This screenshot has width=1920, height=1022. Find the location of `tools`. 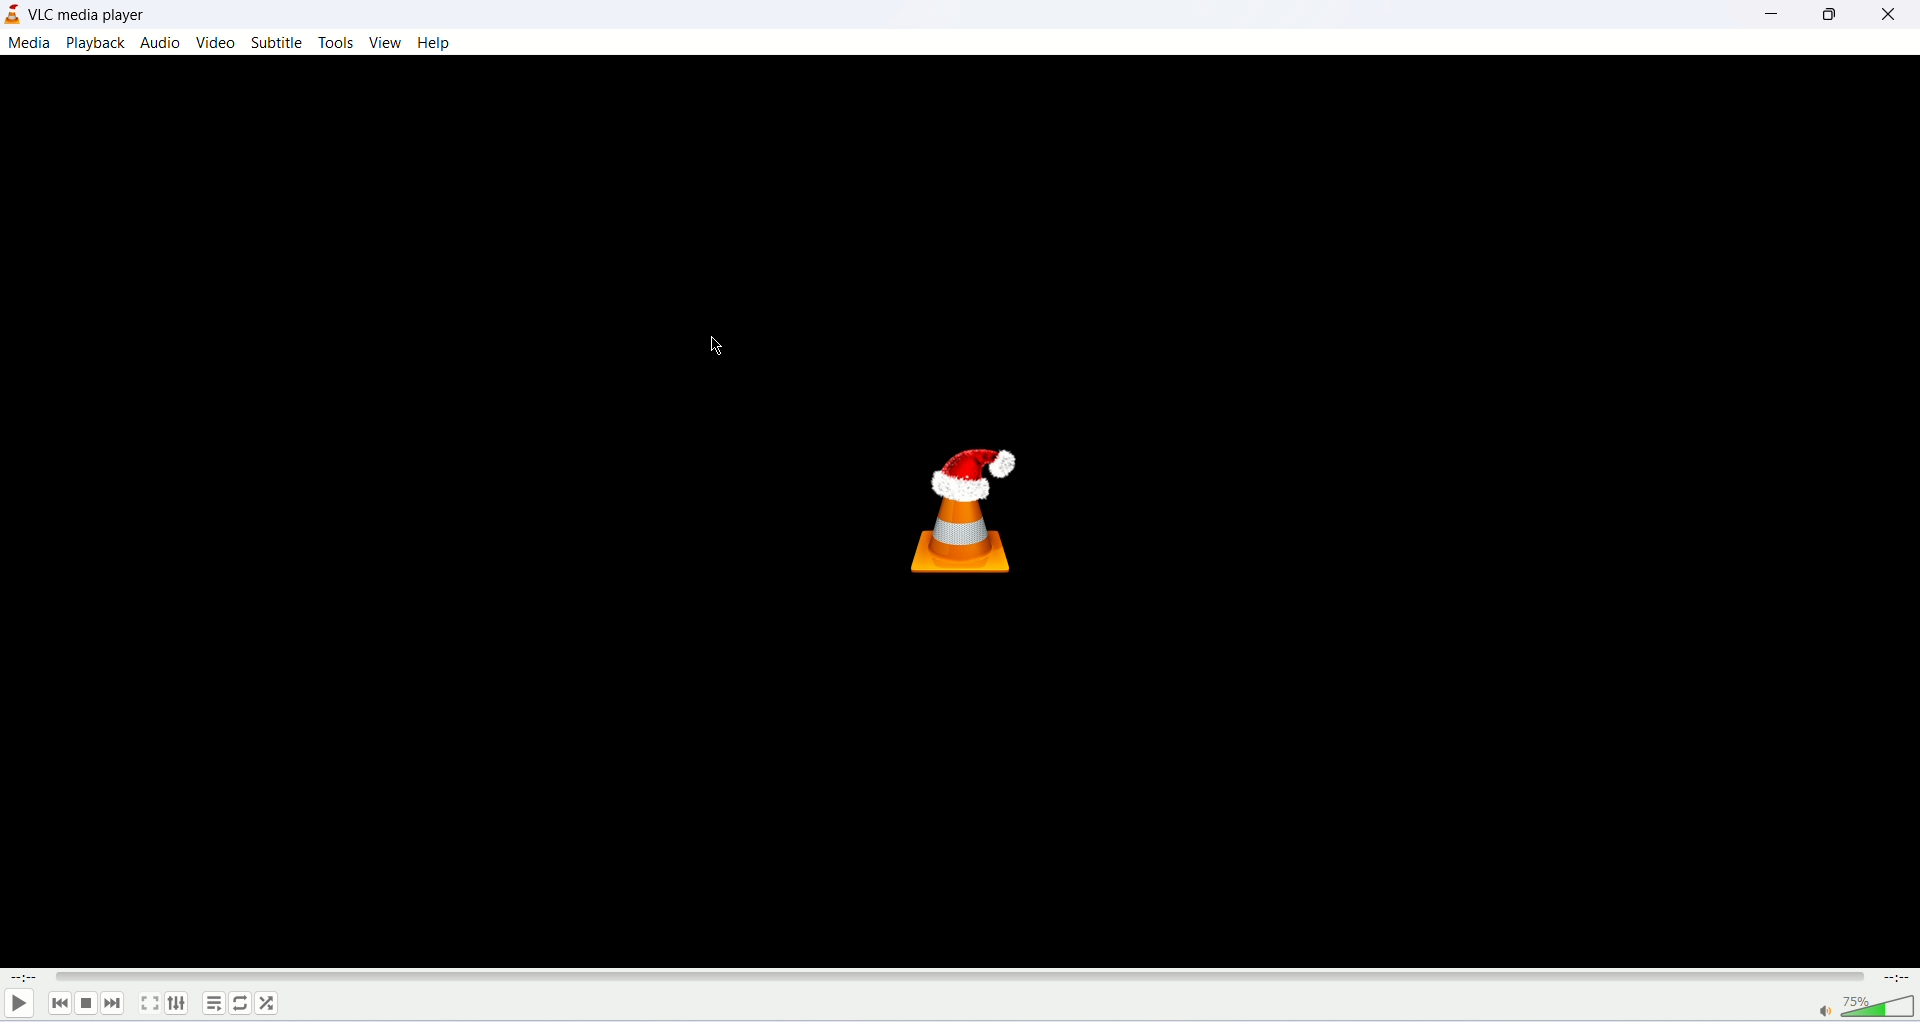

tools is located at coordinates (334, 41).